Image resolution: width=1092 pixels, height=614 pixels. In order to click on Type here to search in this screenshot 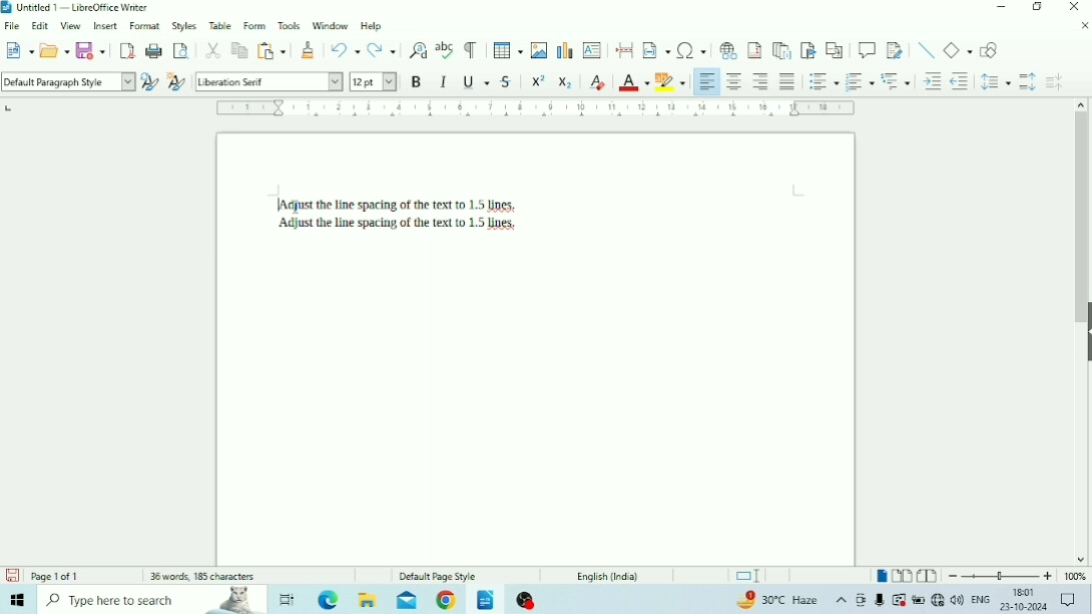, I will do `click(152, 600)`.